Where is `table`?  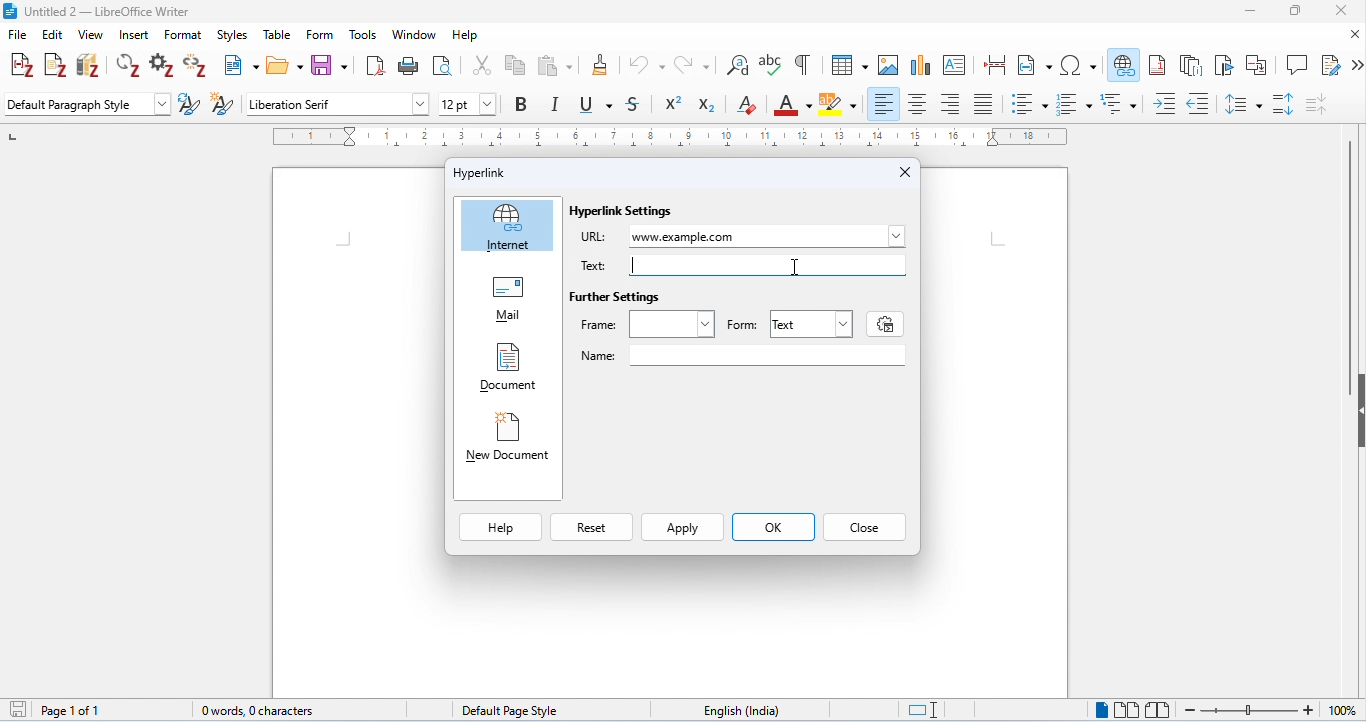 table is located at coordinates (275, 33).